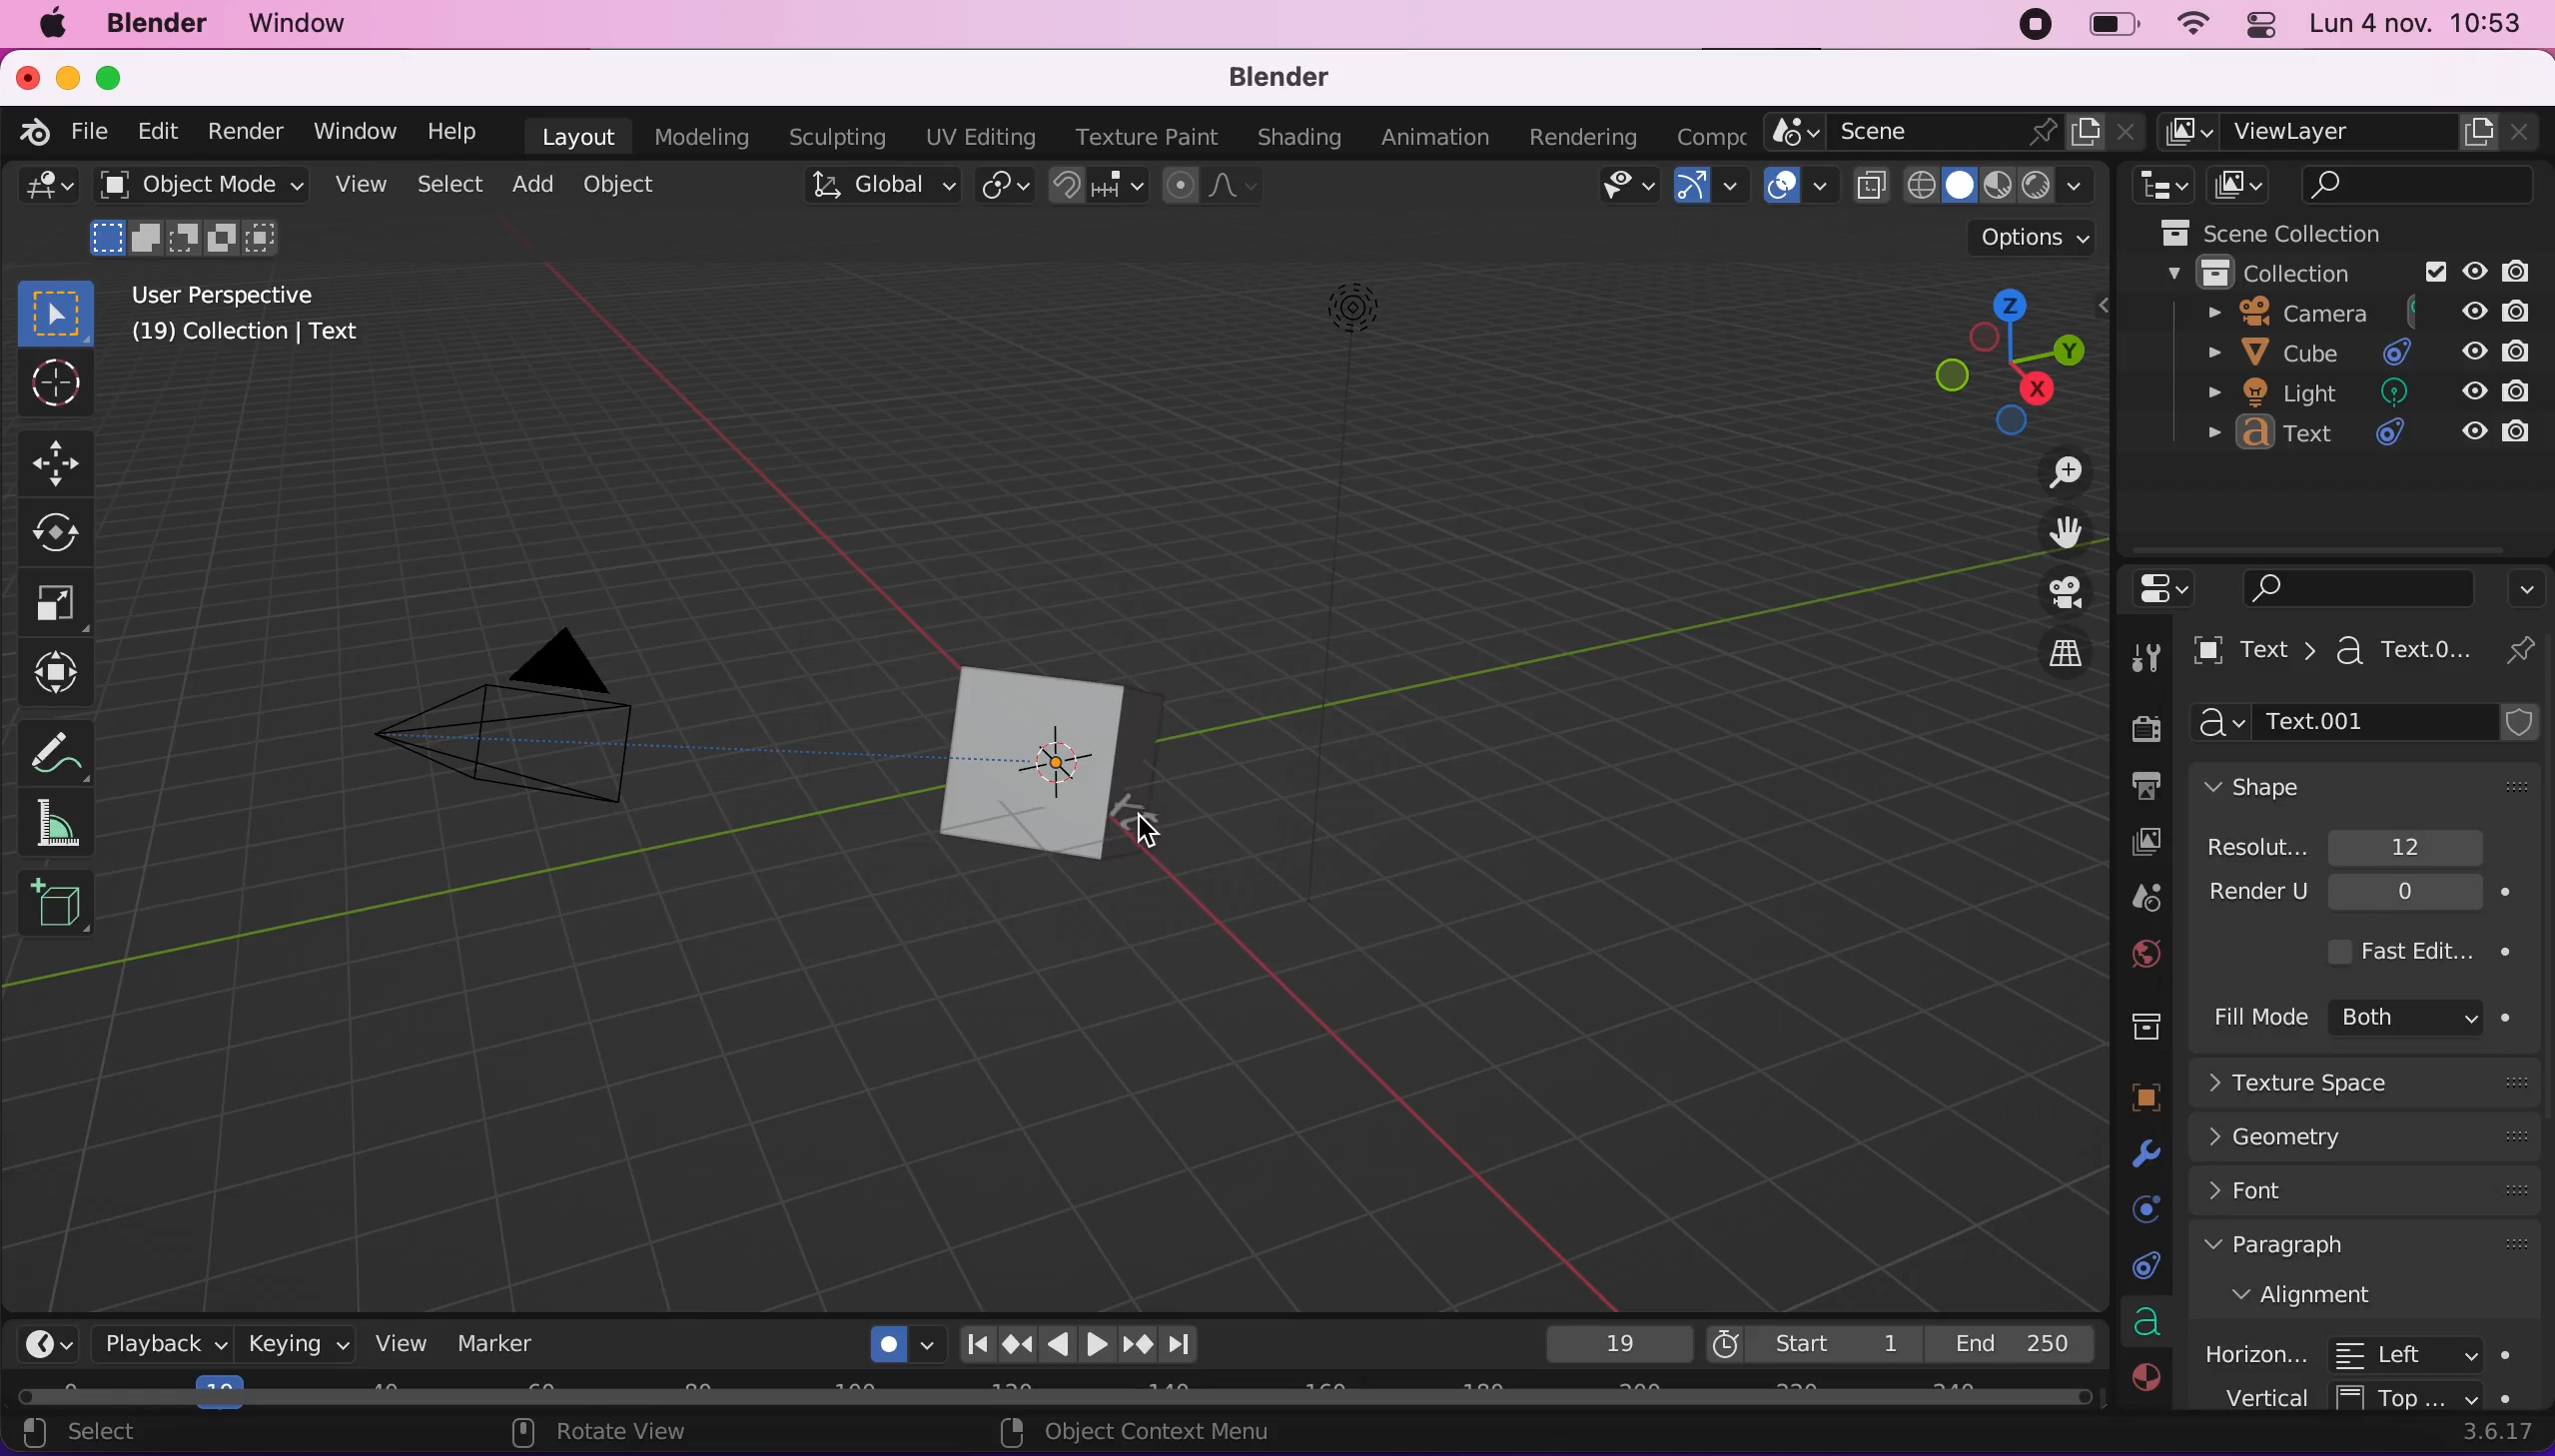  What do you see at coordinates (2424, 950) in the screenshot?
I see `fast edit` at bounding box center [2424, 950].